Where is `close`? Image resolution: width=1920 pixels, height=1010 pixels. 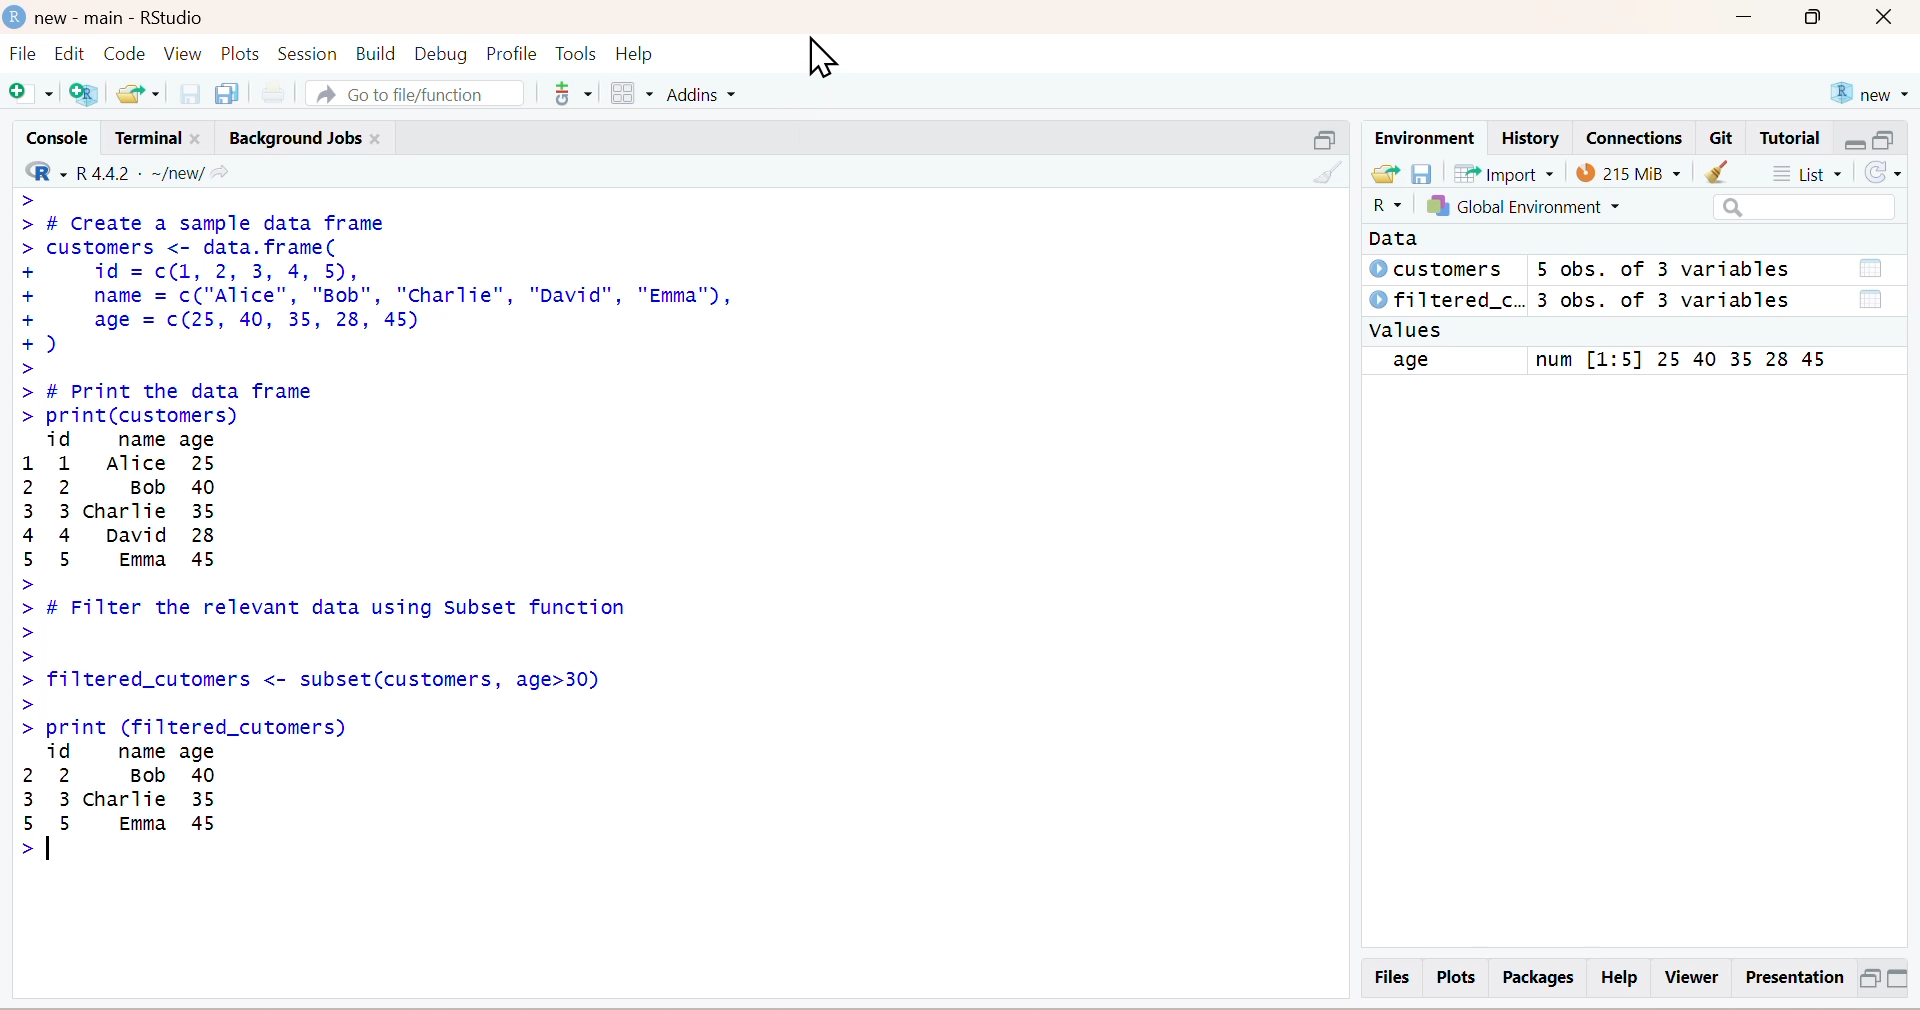 close is located at coordinates (1892, 19).